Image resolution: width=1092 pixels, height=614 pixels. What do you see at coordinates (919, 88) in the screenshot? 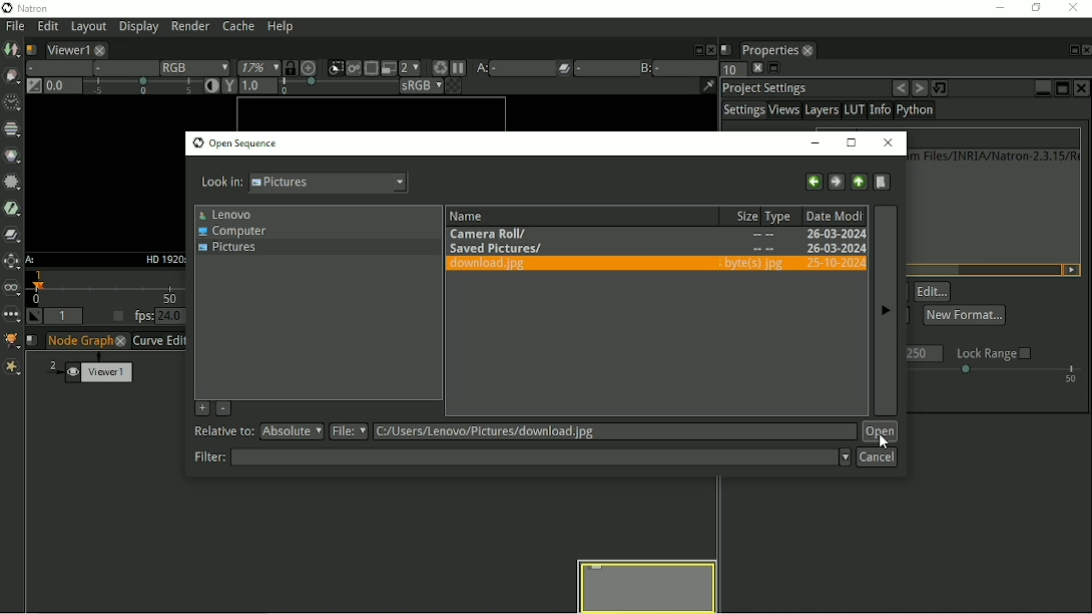
I see `Redo` at bounding box center [919, 88].